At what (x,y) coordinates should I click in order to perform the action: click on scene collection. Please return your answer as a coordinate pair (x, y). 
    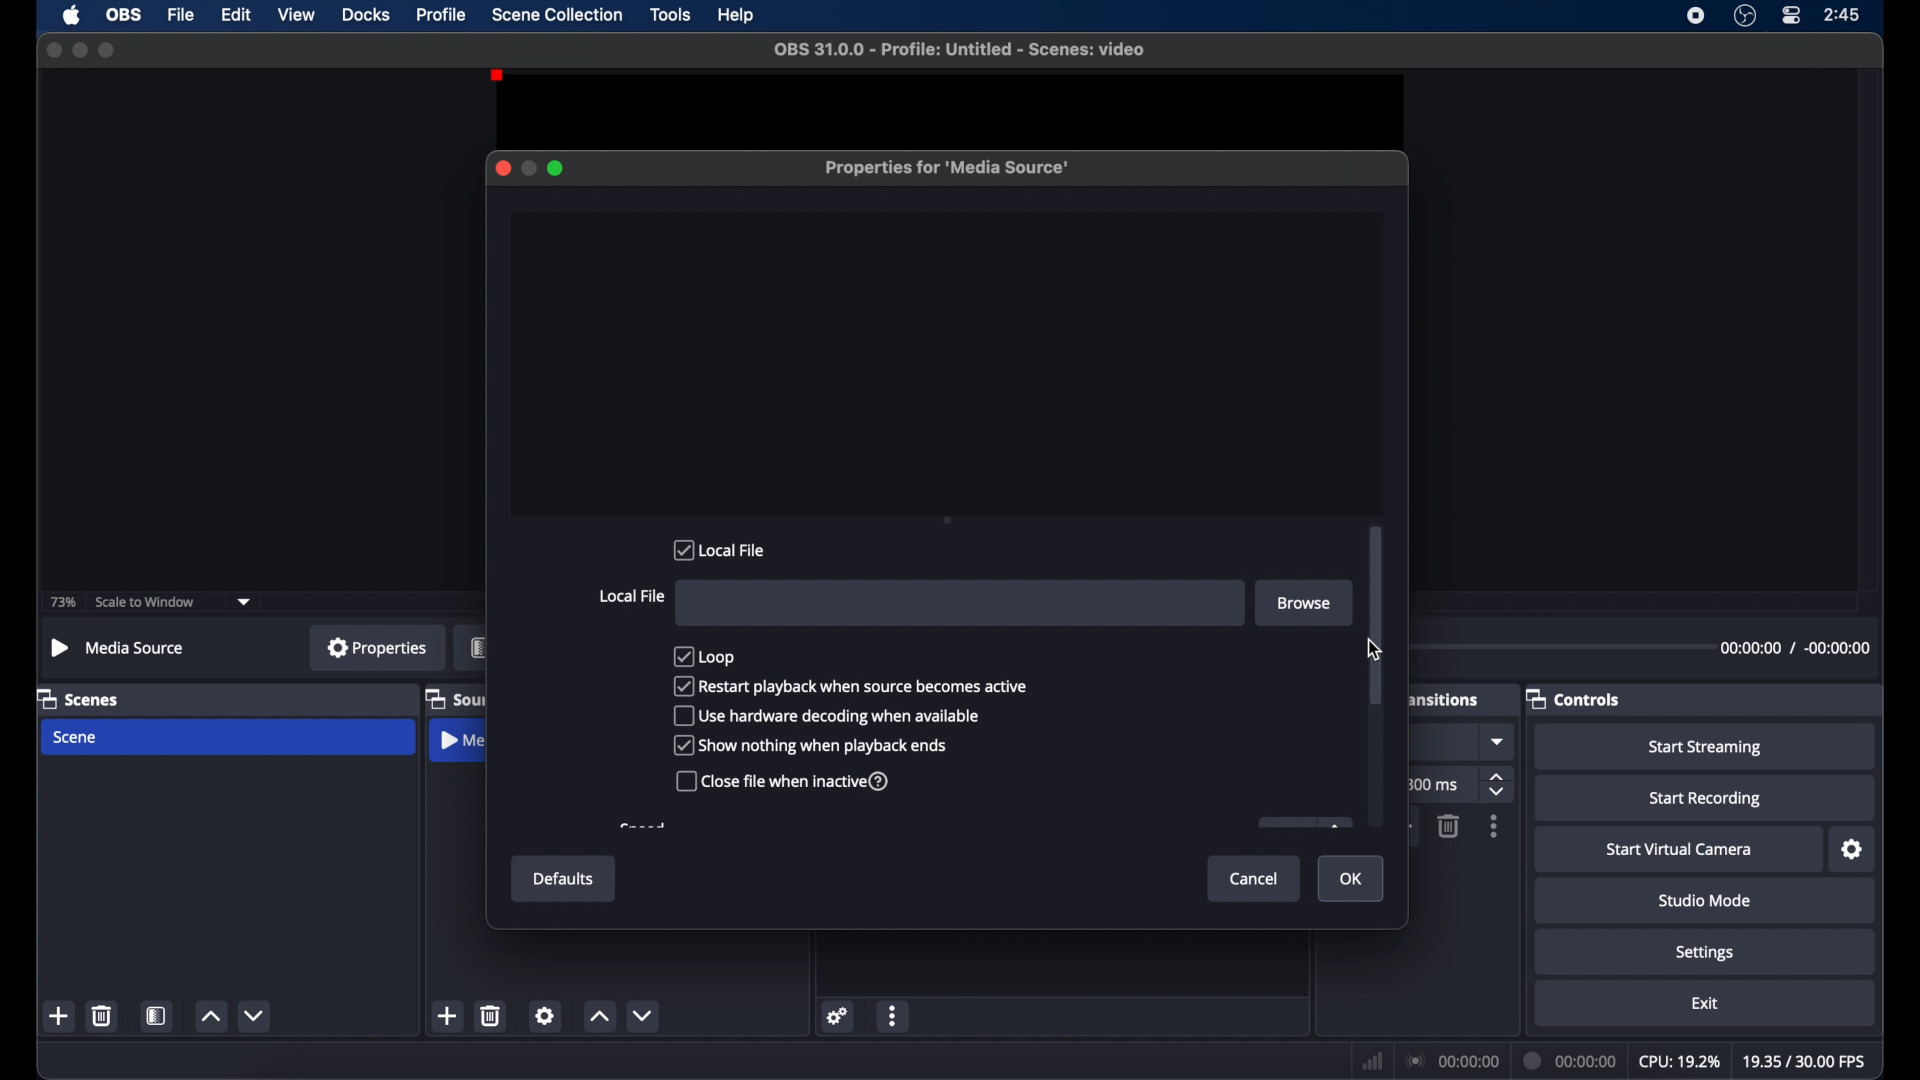
    Looking at the image, I should click on (557, 15).